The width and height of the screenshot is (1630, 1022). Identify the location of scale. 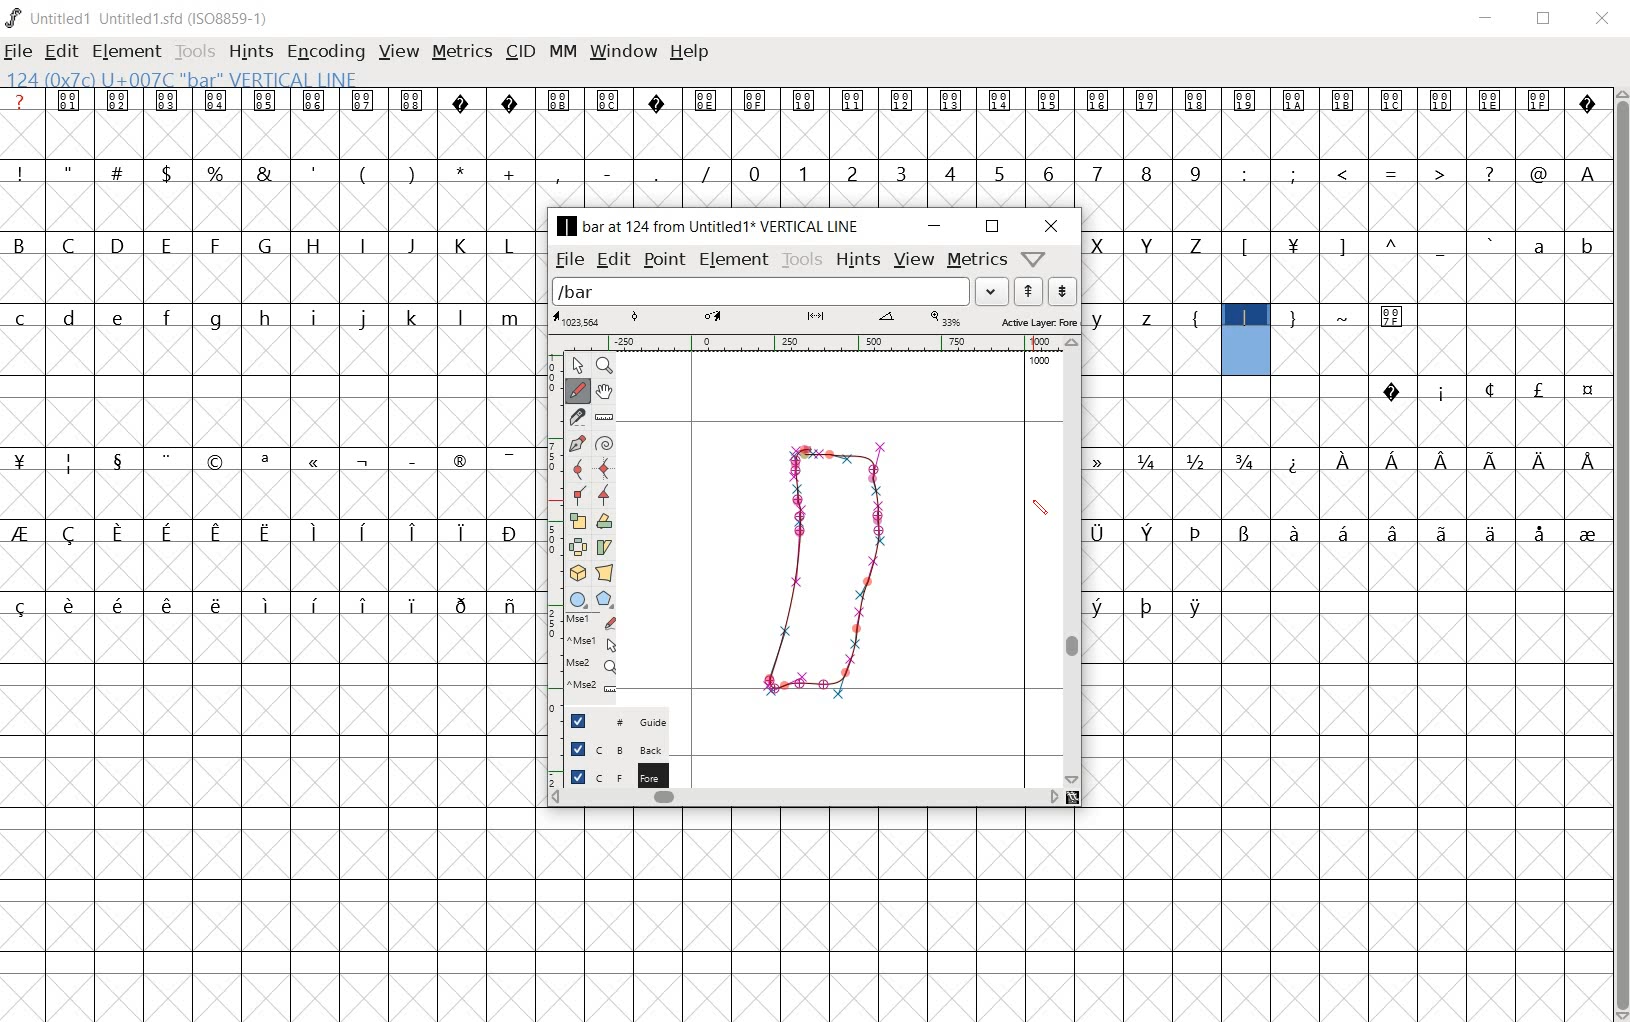
(815, 318).